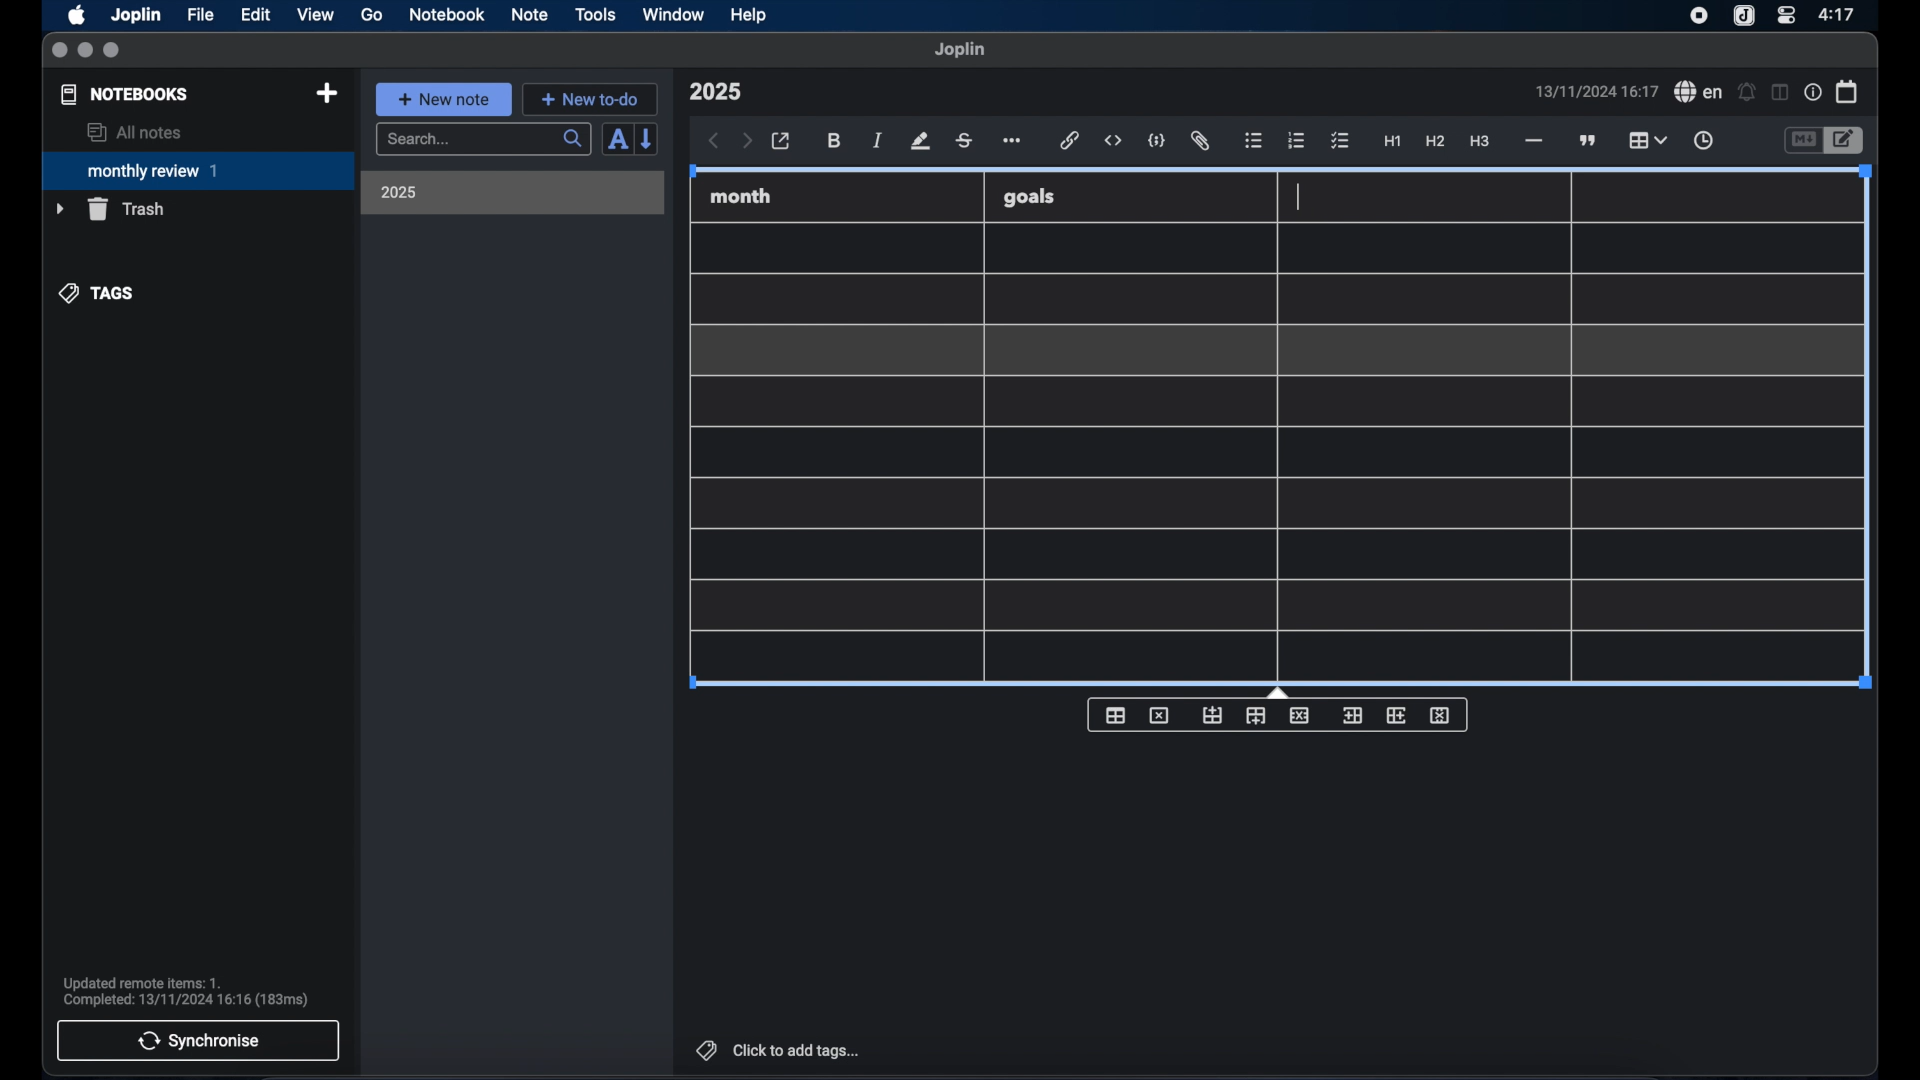 The image size is (1920, 1080). I want to click on insert column before, so click(1352, 716).